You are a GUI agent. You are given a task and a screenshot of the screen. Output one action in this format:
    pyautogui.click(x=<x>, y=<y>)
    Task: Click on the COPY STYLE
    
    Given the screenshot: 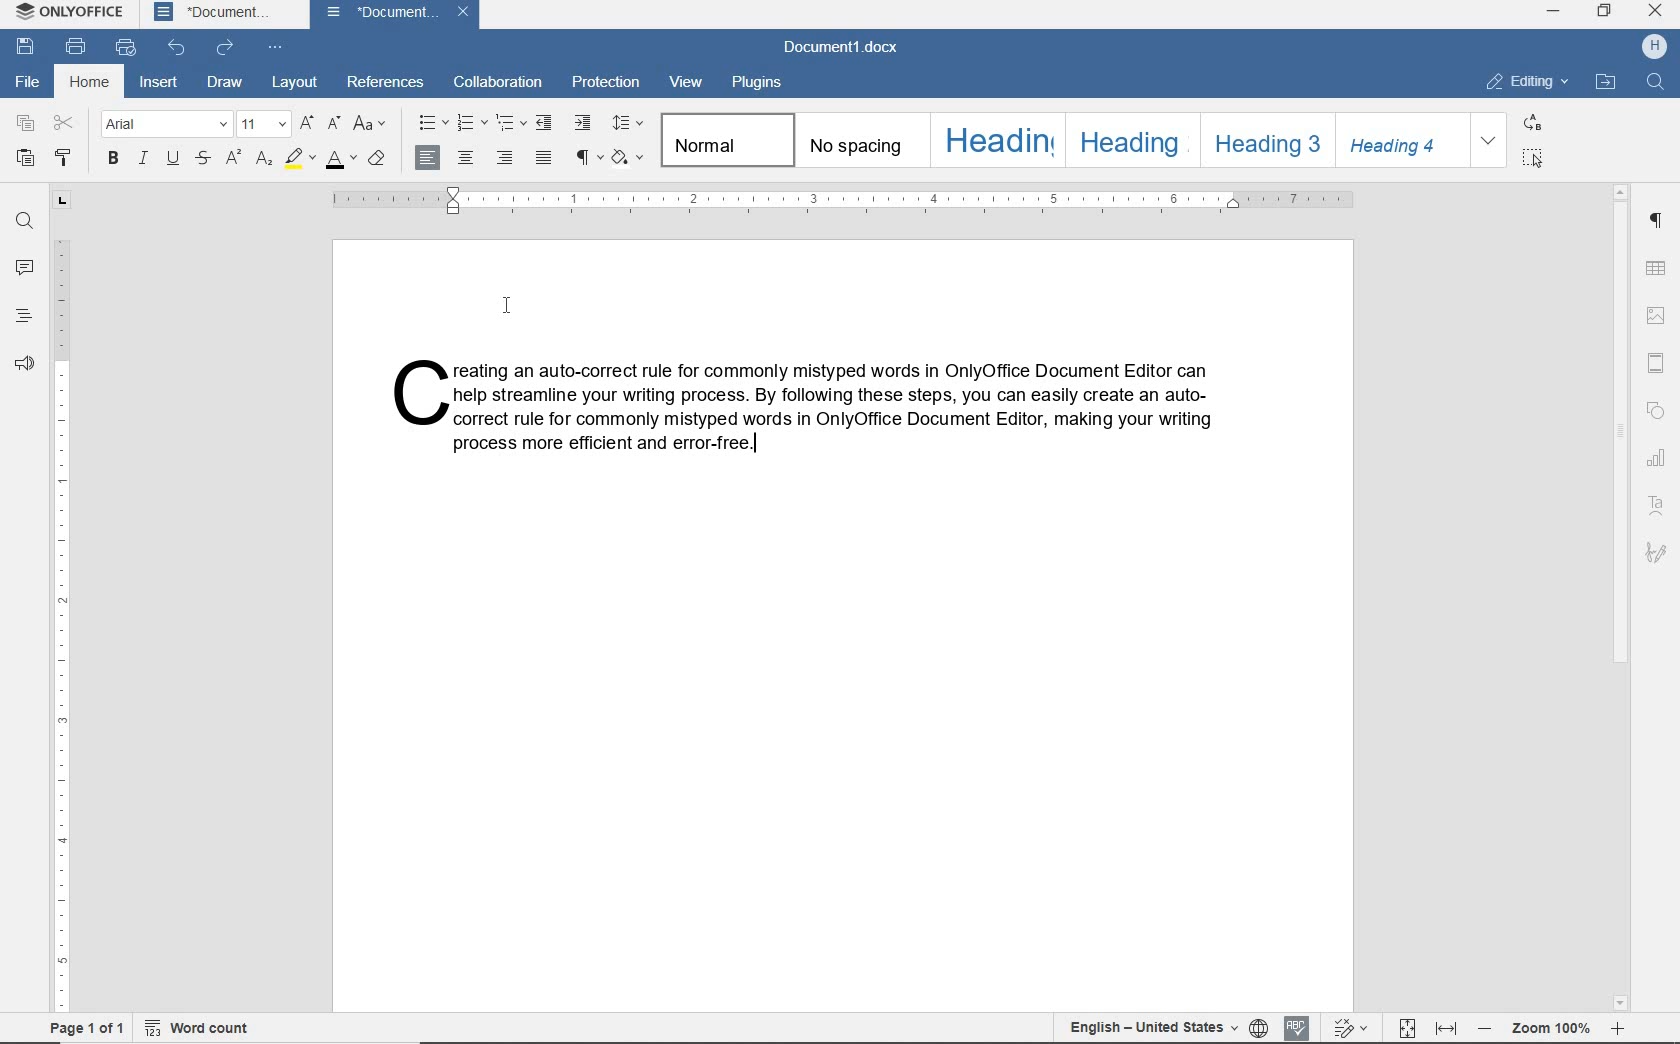 What is the action you would take?
    pyautogui.click(x=66, y=157)
    